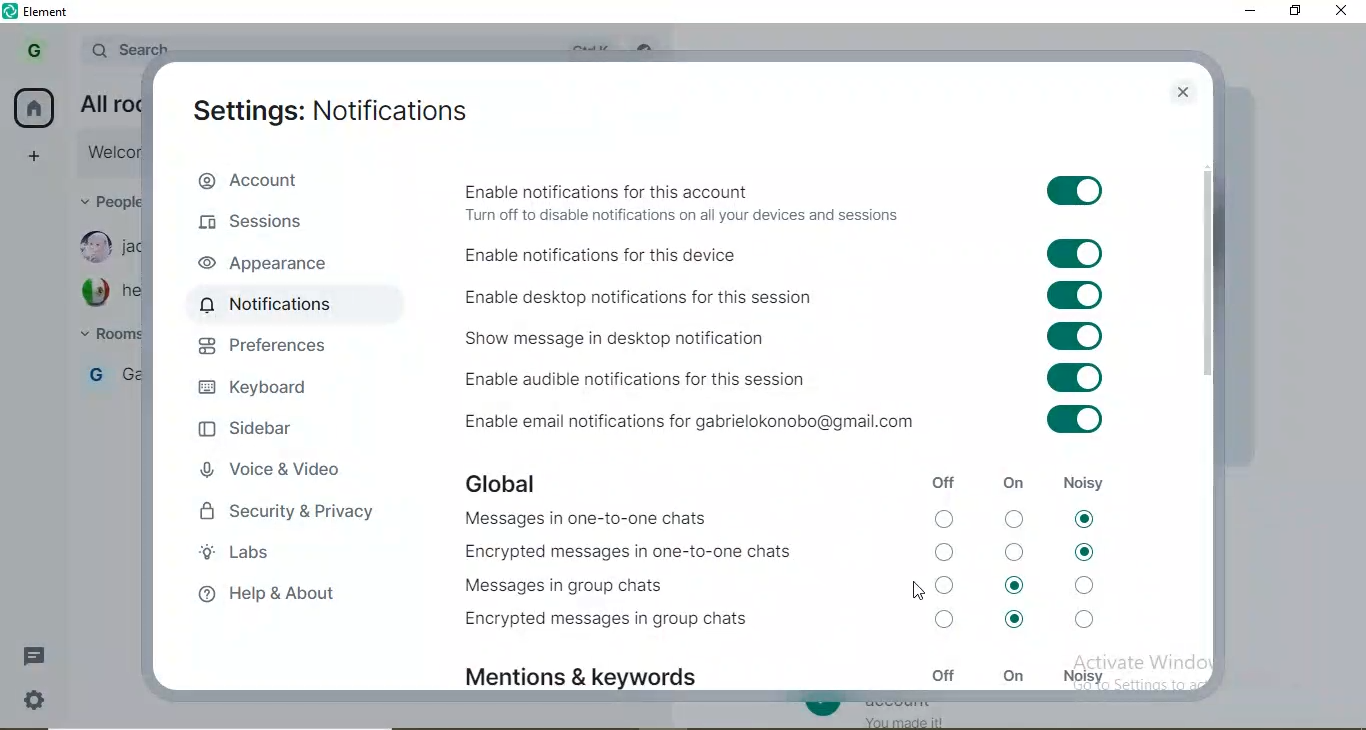  I want to click on profile image, so click(94, 246).